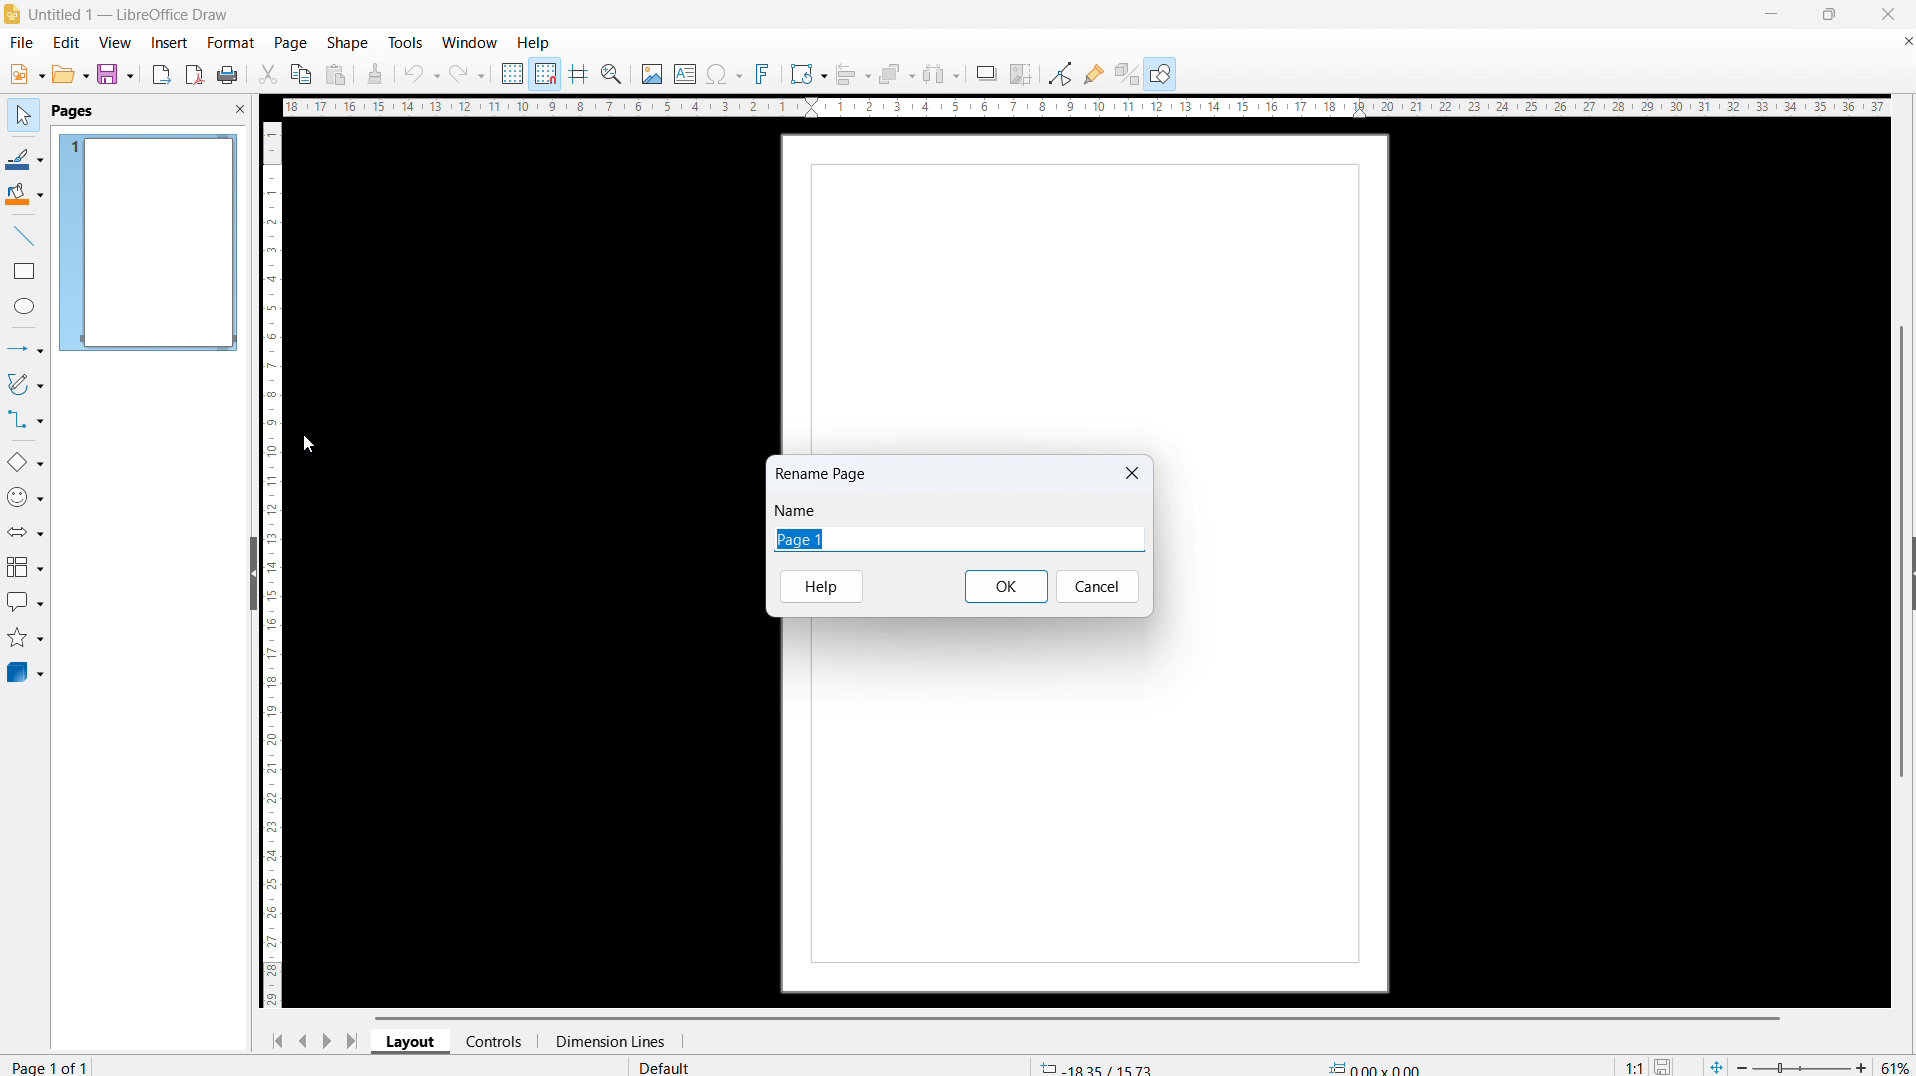 Image resolution: width=1916 pixels, height=1076 pixels. Describe the element at coordinates (195, 74) in the screenshot. I see `export as pdf` at that location.